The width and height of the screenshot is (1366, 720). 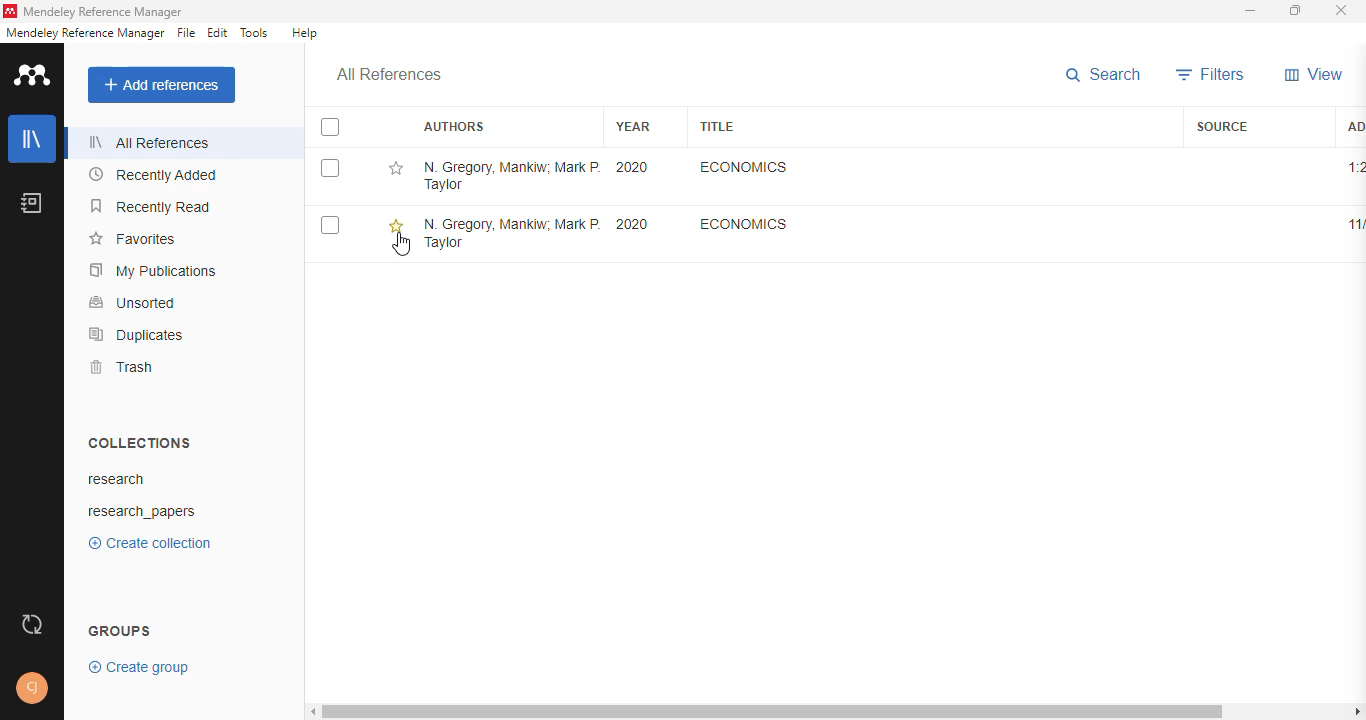 I want to click on unsorted, so click(x=133, y=302).